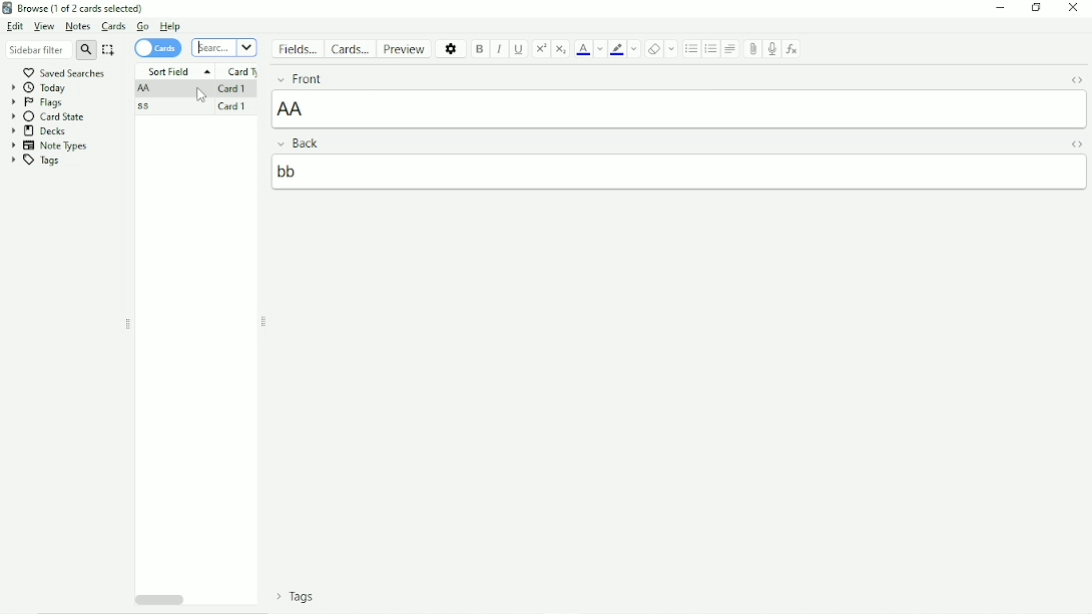 The height and width of the screenshot is (614, 1092). Describe the element at coordinates (109, 51) in the screenshot. I see `Select` at that location.